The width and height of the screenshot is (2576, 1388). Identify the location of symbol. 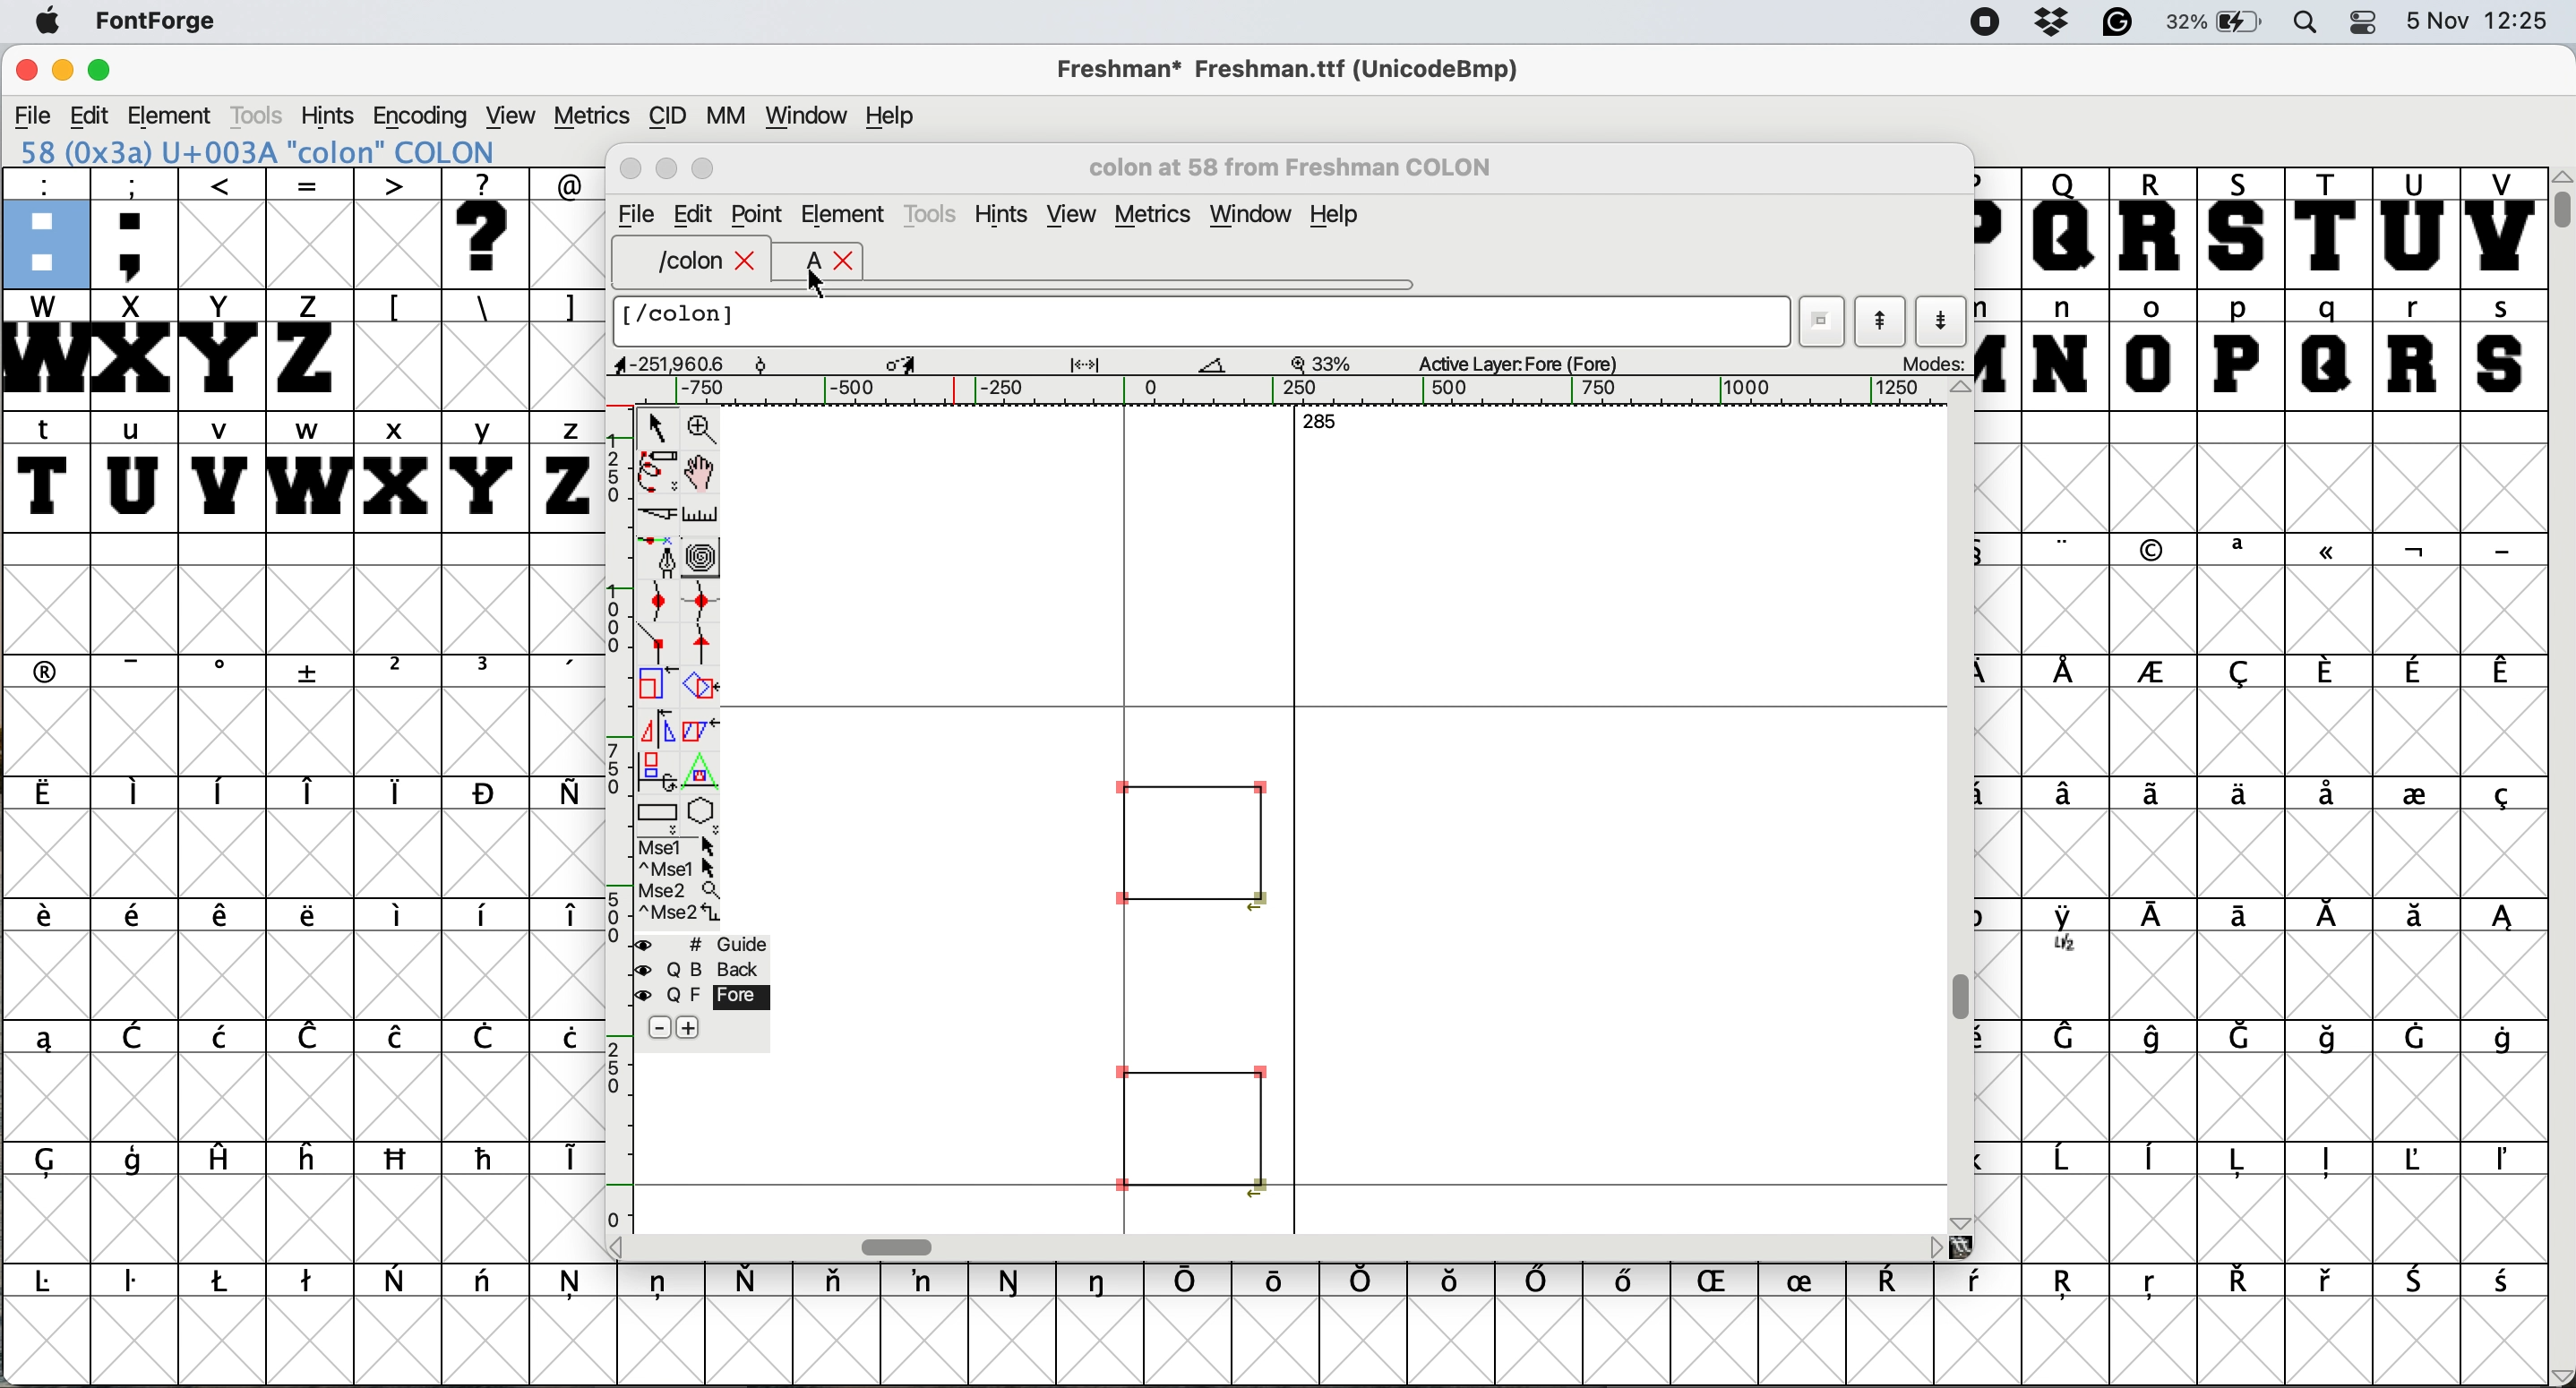
(2068, 796).